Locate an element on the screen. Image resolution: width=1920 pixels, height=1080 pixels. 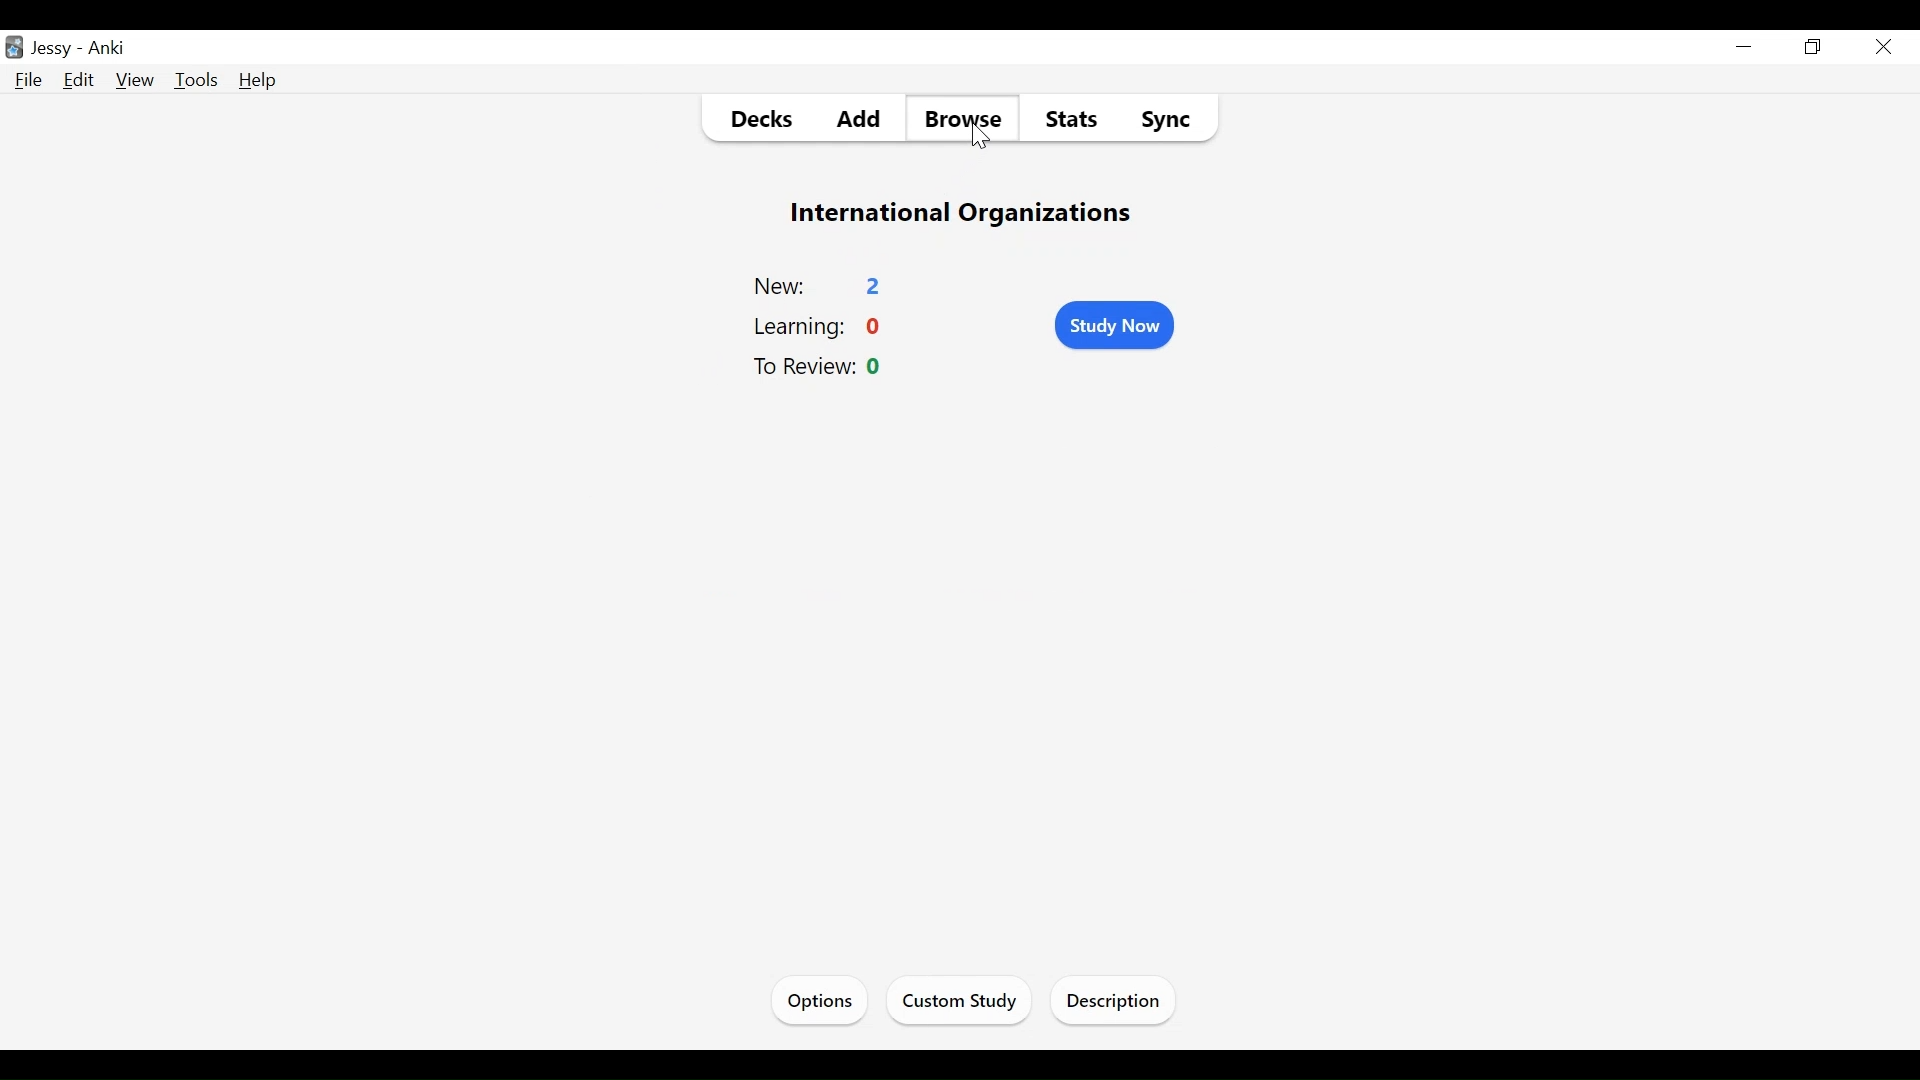
Anki is located at coordinates (112, 49).